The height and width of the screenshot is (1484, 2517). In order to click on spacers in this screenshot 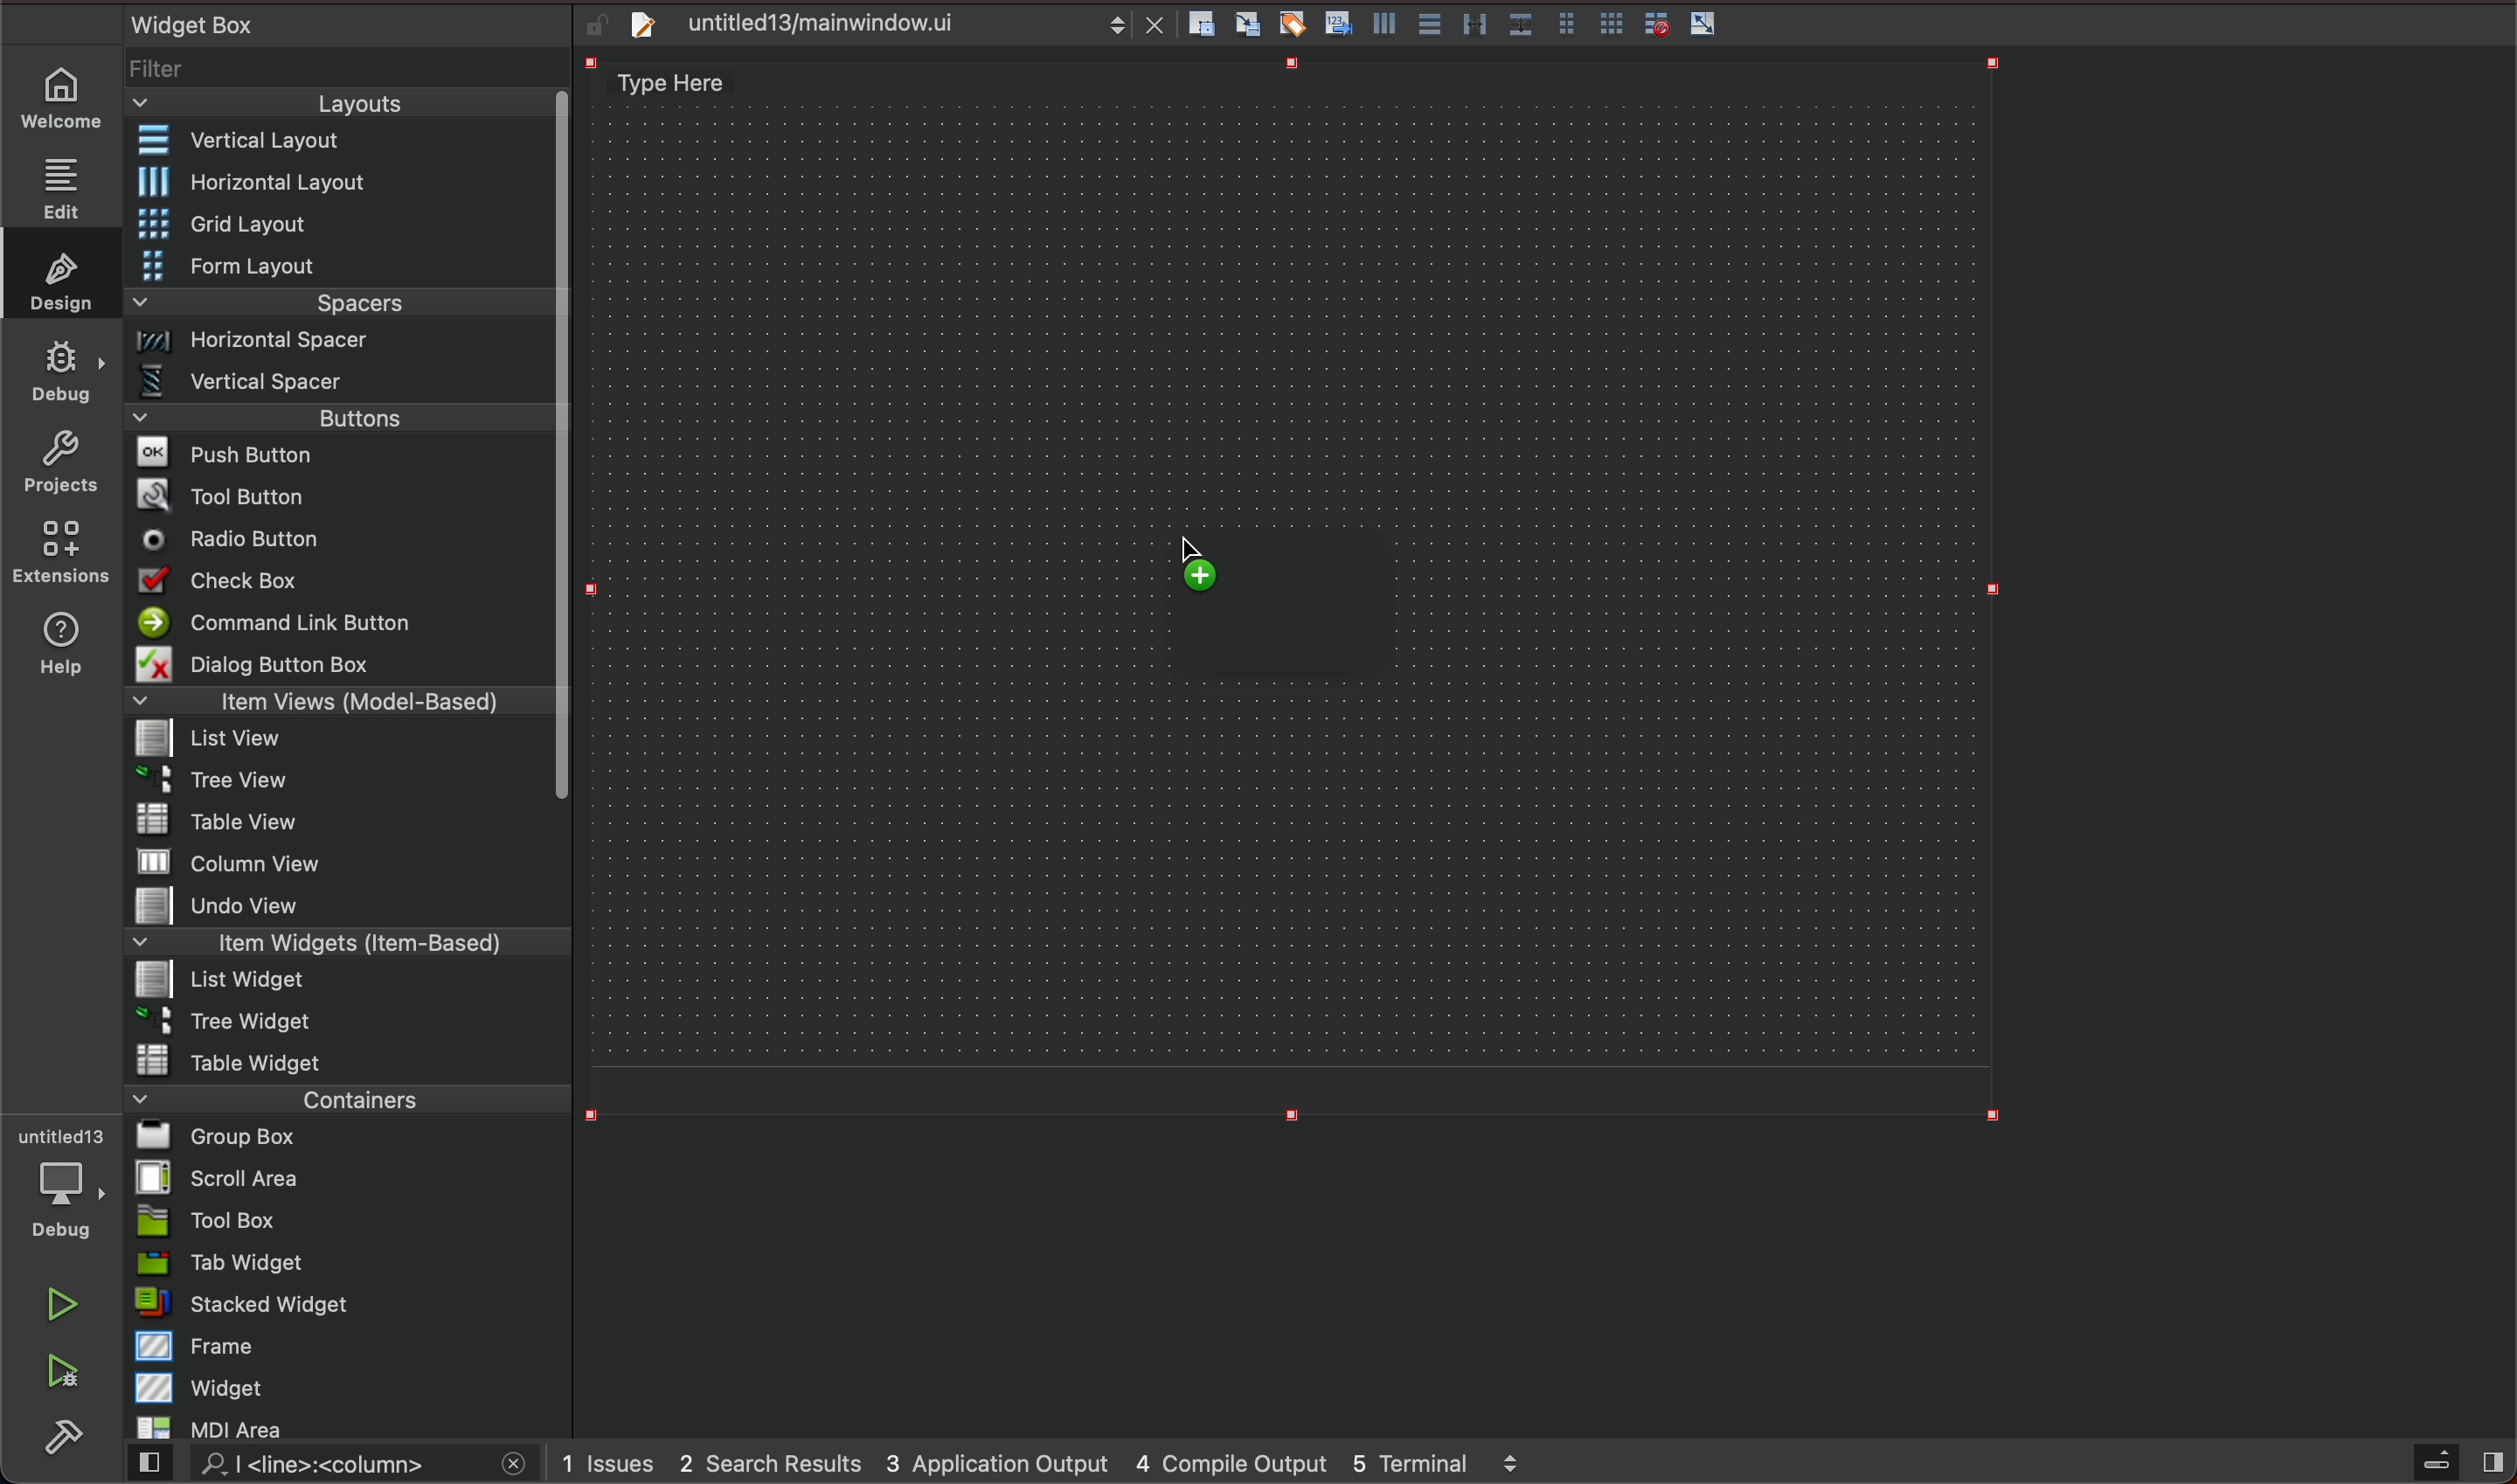, I will do `click(339, 304)`.